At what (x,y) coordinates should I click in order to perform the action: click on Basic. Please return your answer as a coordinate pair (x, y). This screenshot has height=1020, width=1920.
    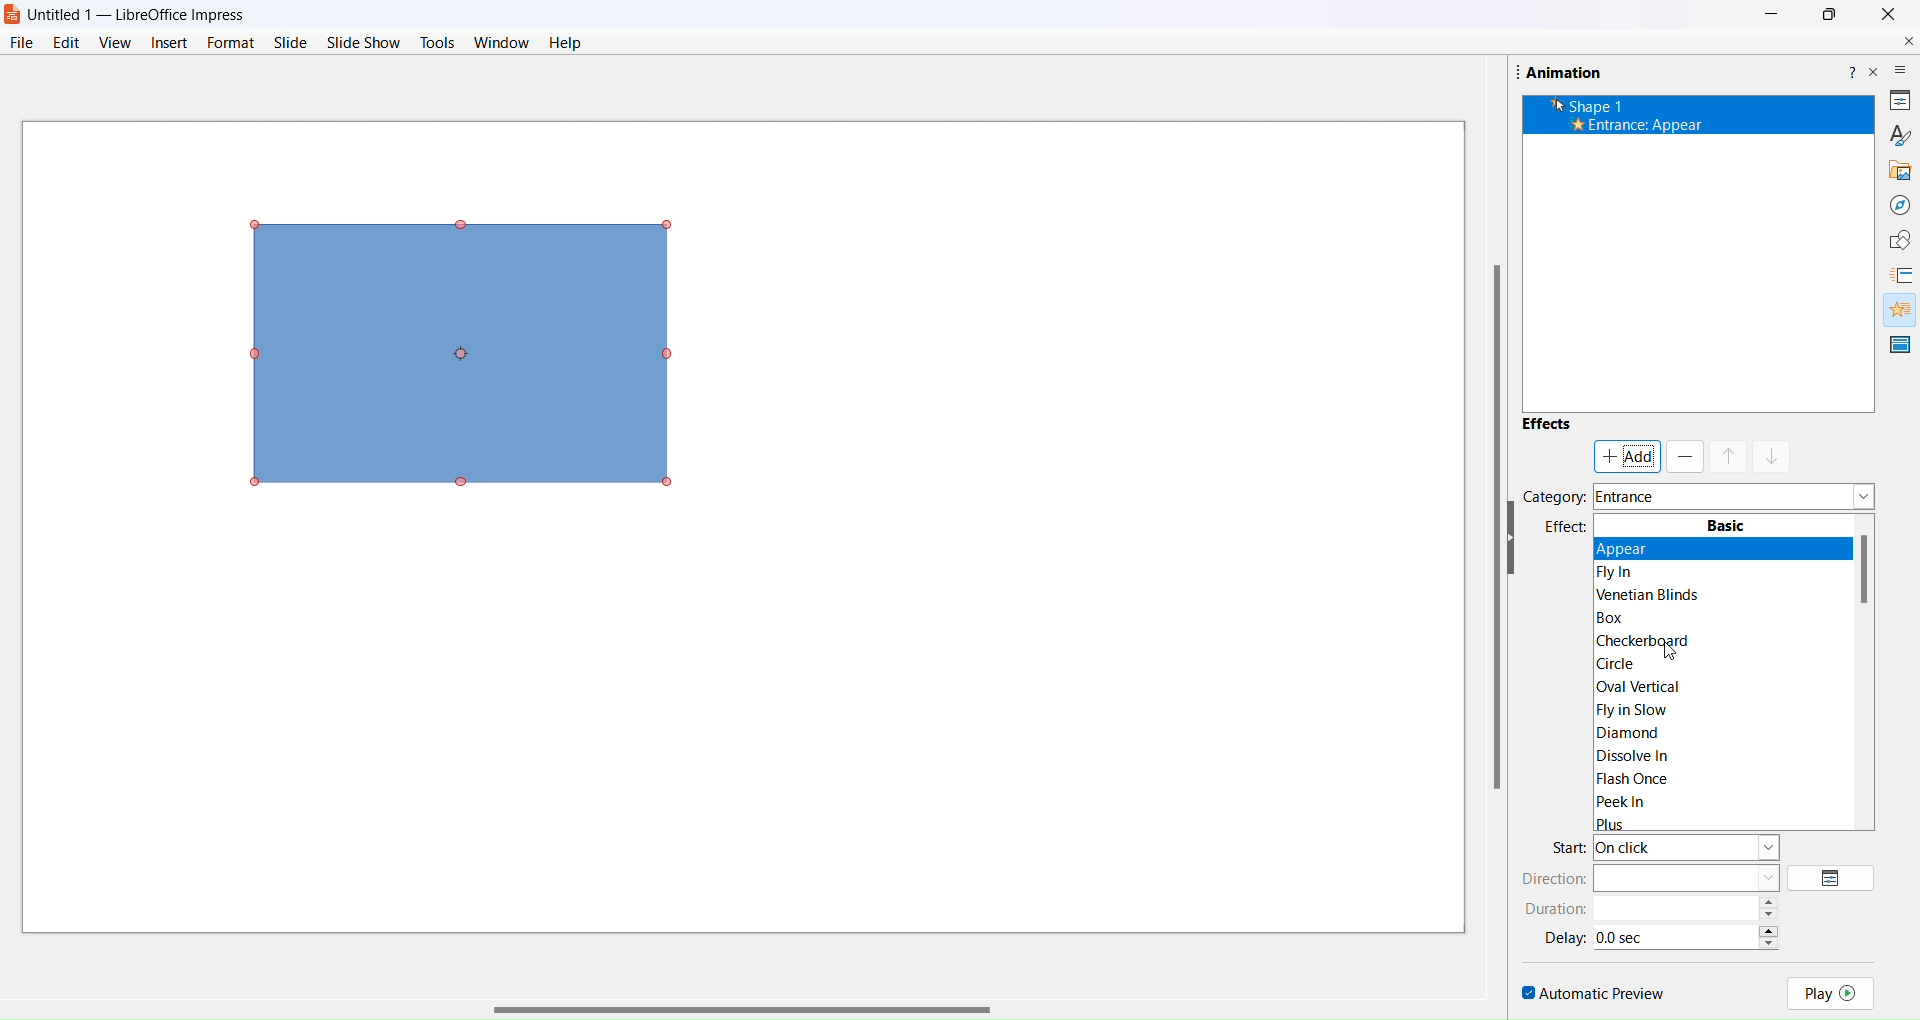
    Looking at the image, I should click on (1725, 528).